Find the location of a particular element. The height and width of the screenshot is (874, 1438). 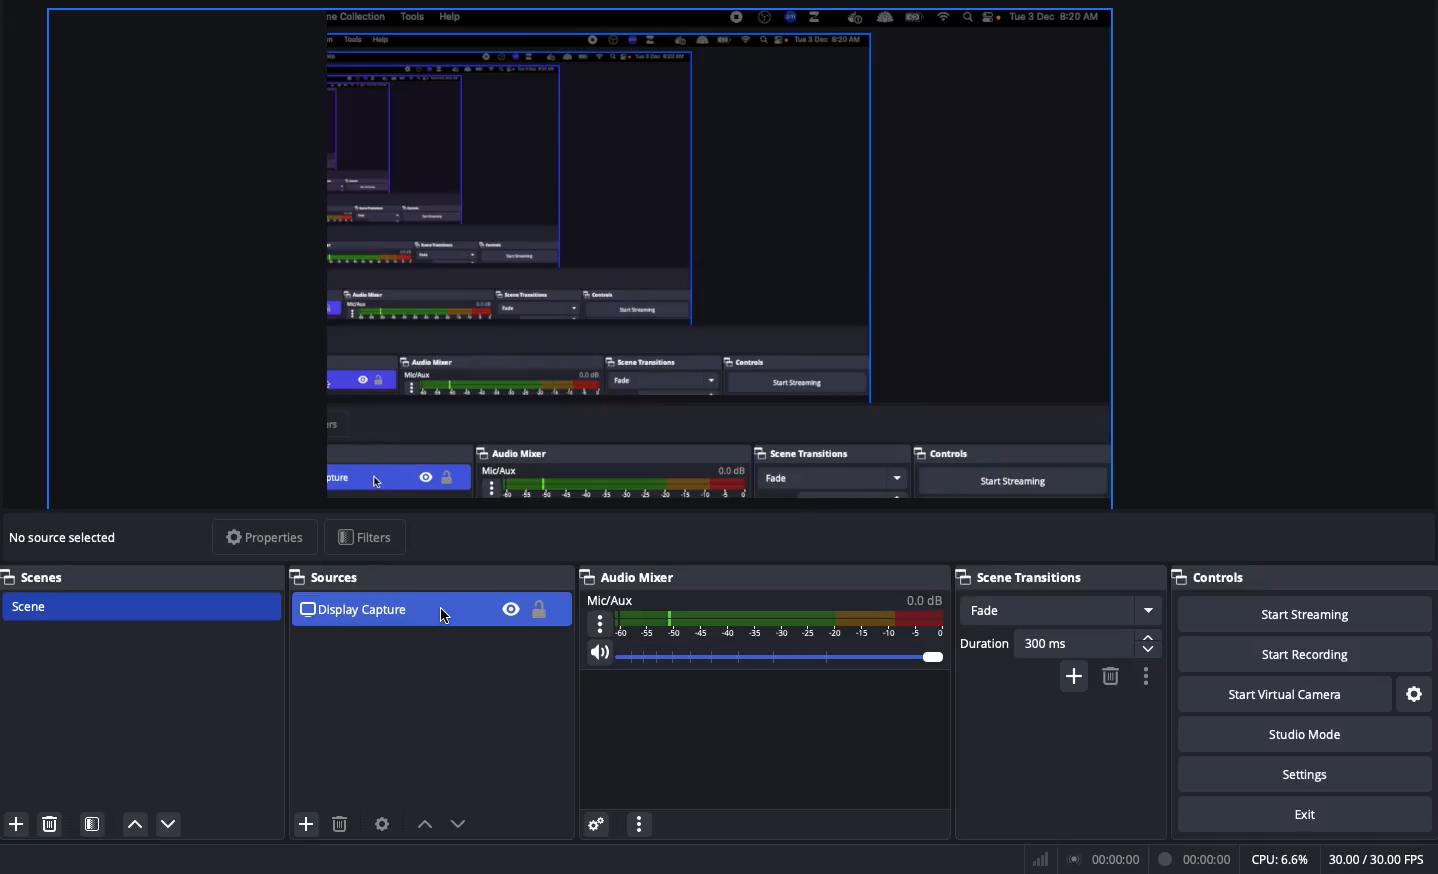

delete is located at coordinates (1108, 677).